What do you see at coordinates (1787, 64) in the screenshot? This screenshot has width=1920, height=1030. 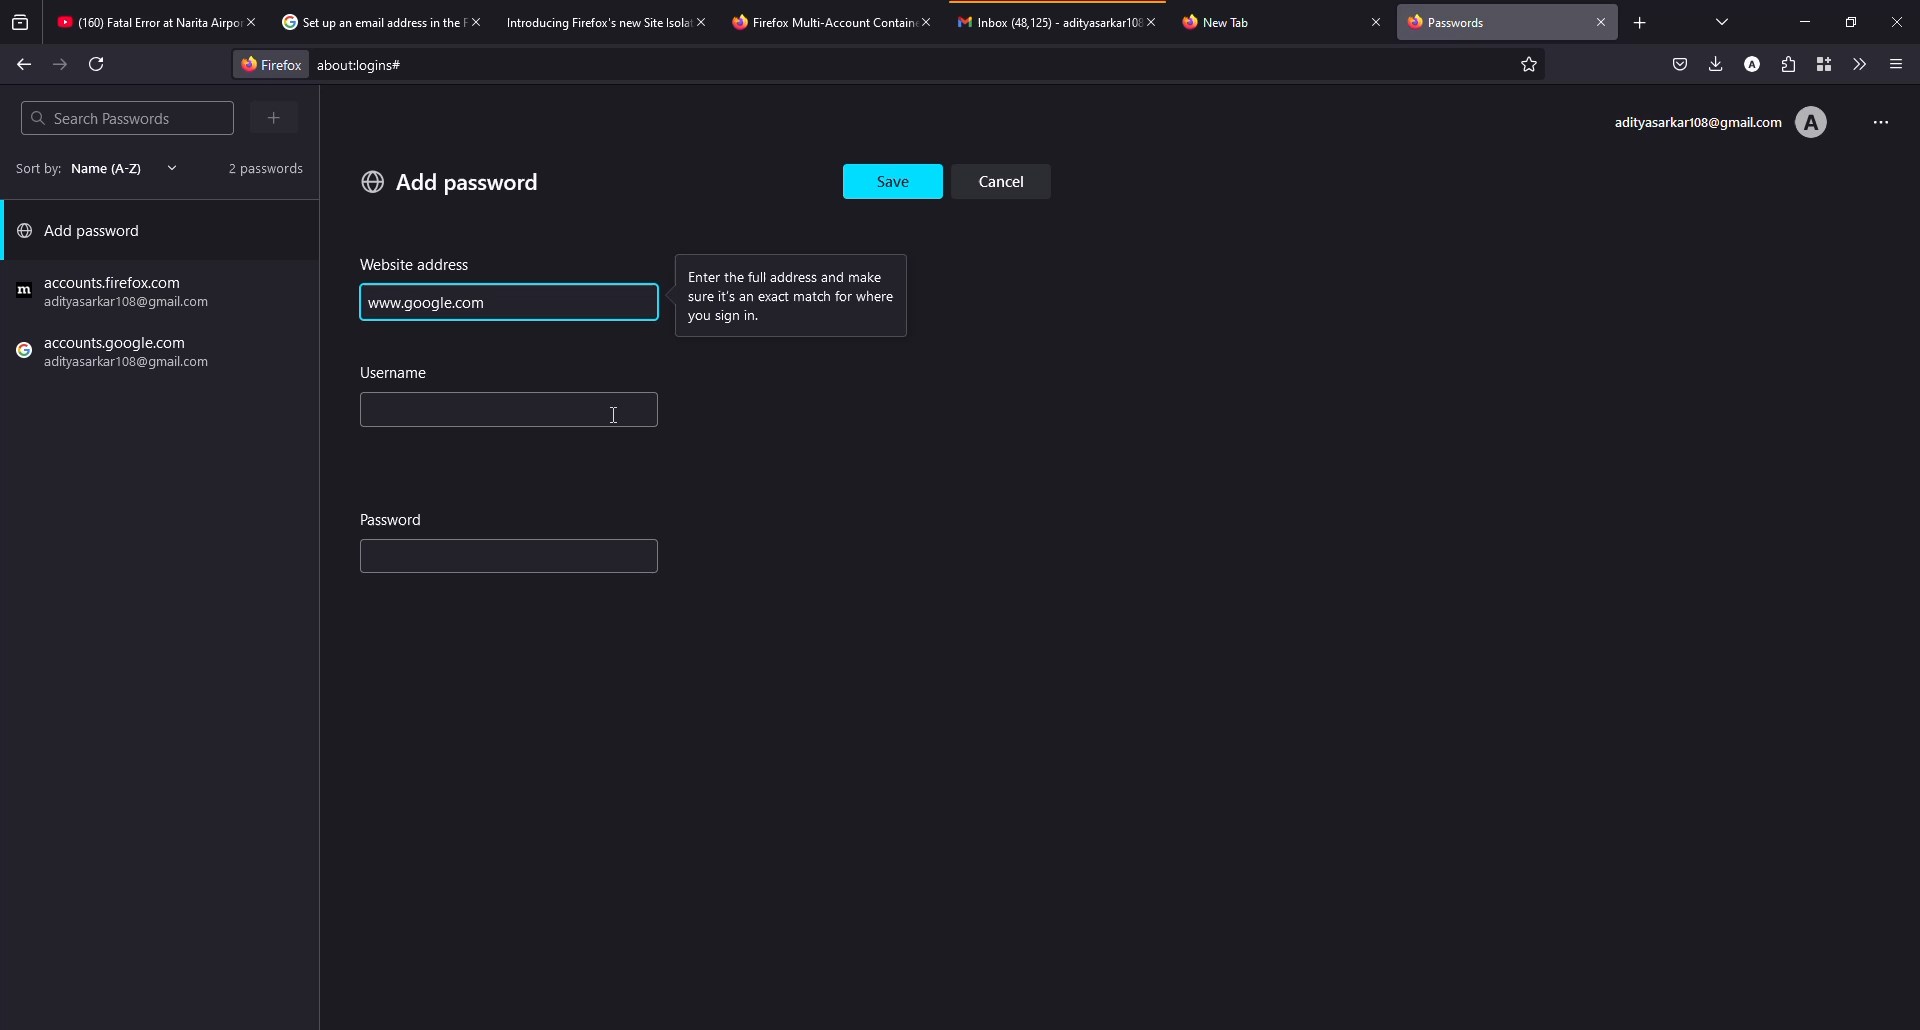 I see `extensions` at bounding box center [1787, 64].